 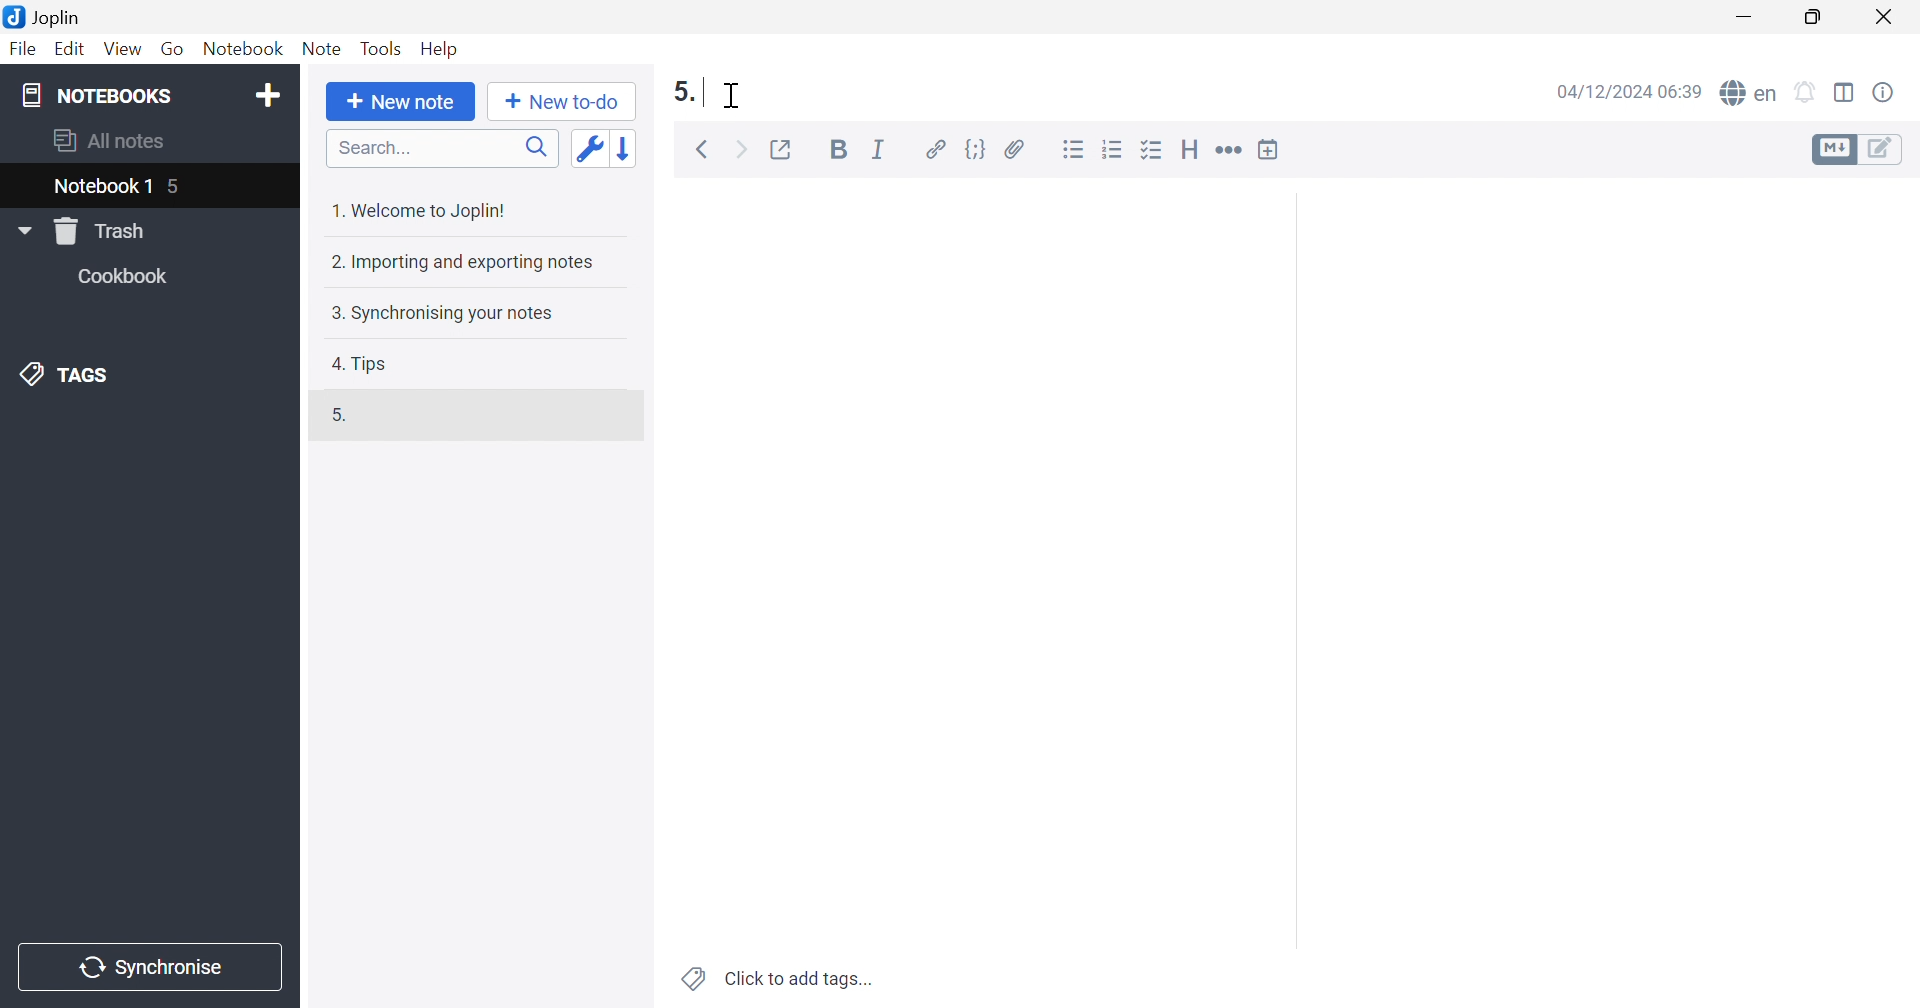 What do you see at coordinates (704, 93) in the screenshot?
I see `Typing cursor` at bounding box center [704, 93].